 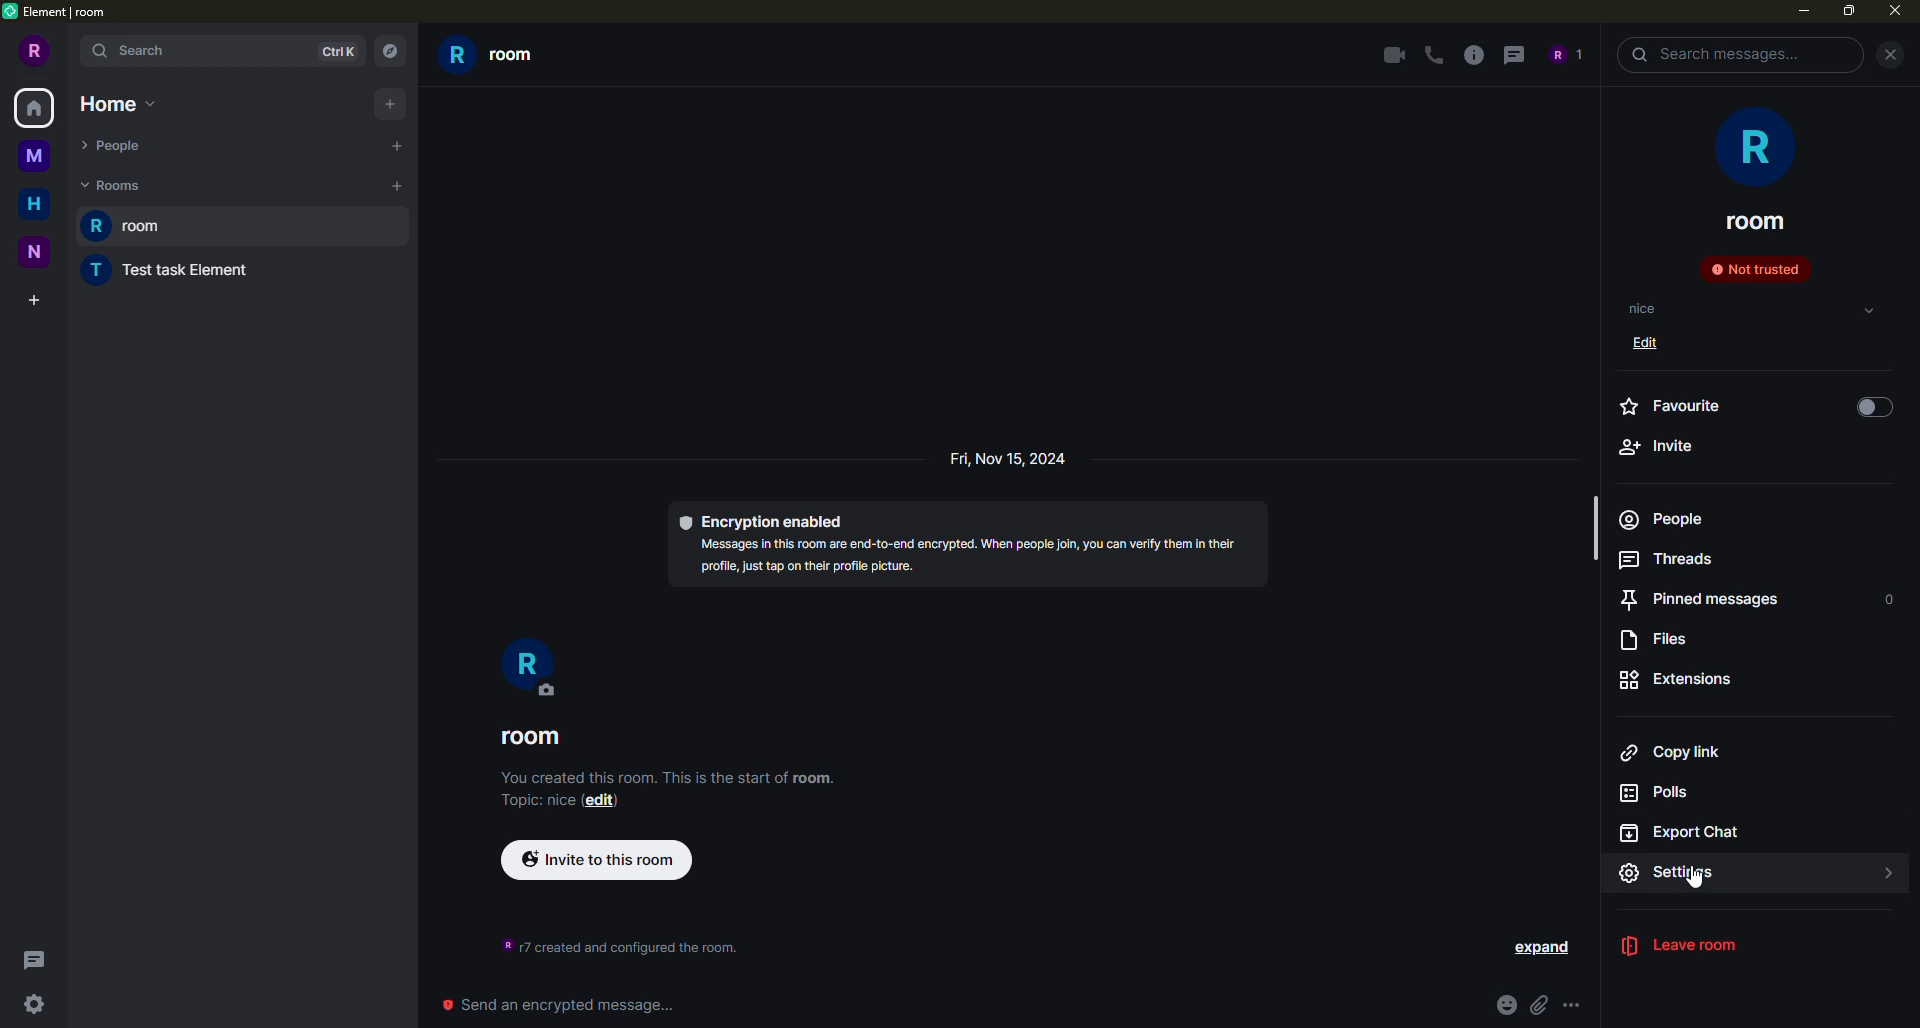 I want to click on copy link, so click(x=1670, y=753).